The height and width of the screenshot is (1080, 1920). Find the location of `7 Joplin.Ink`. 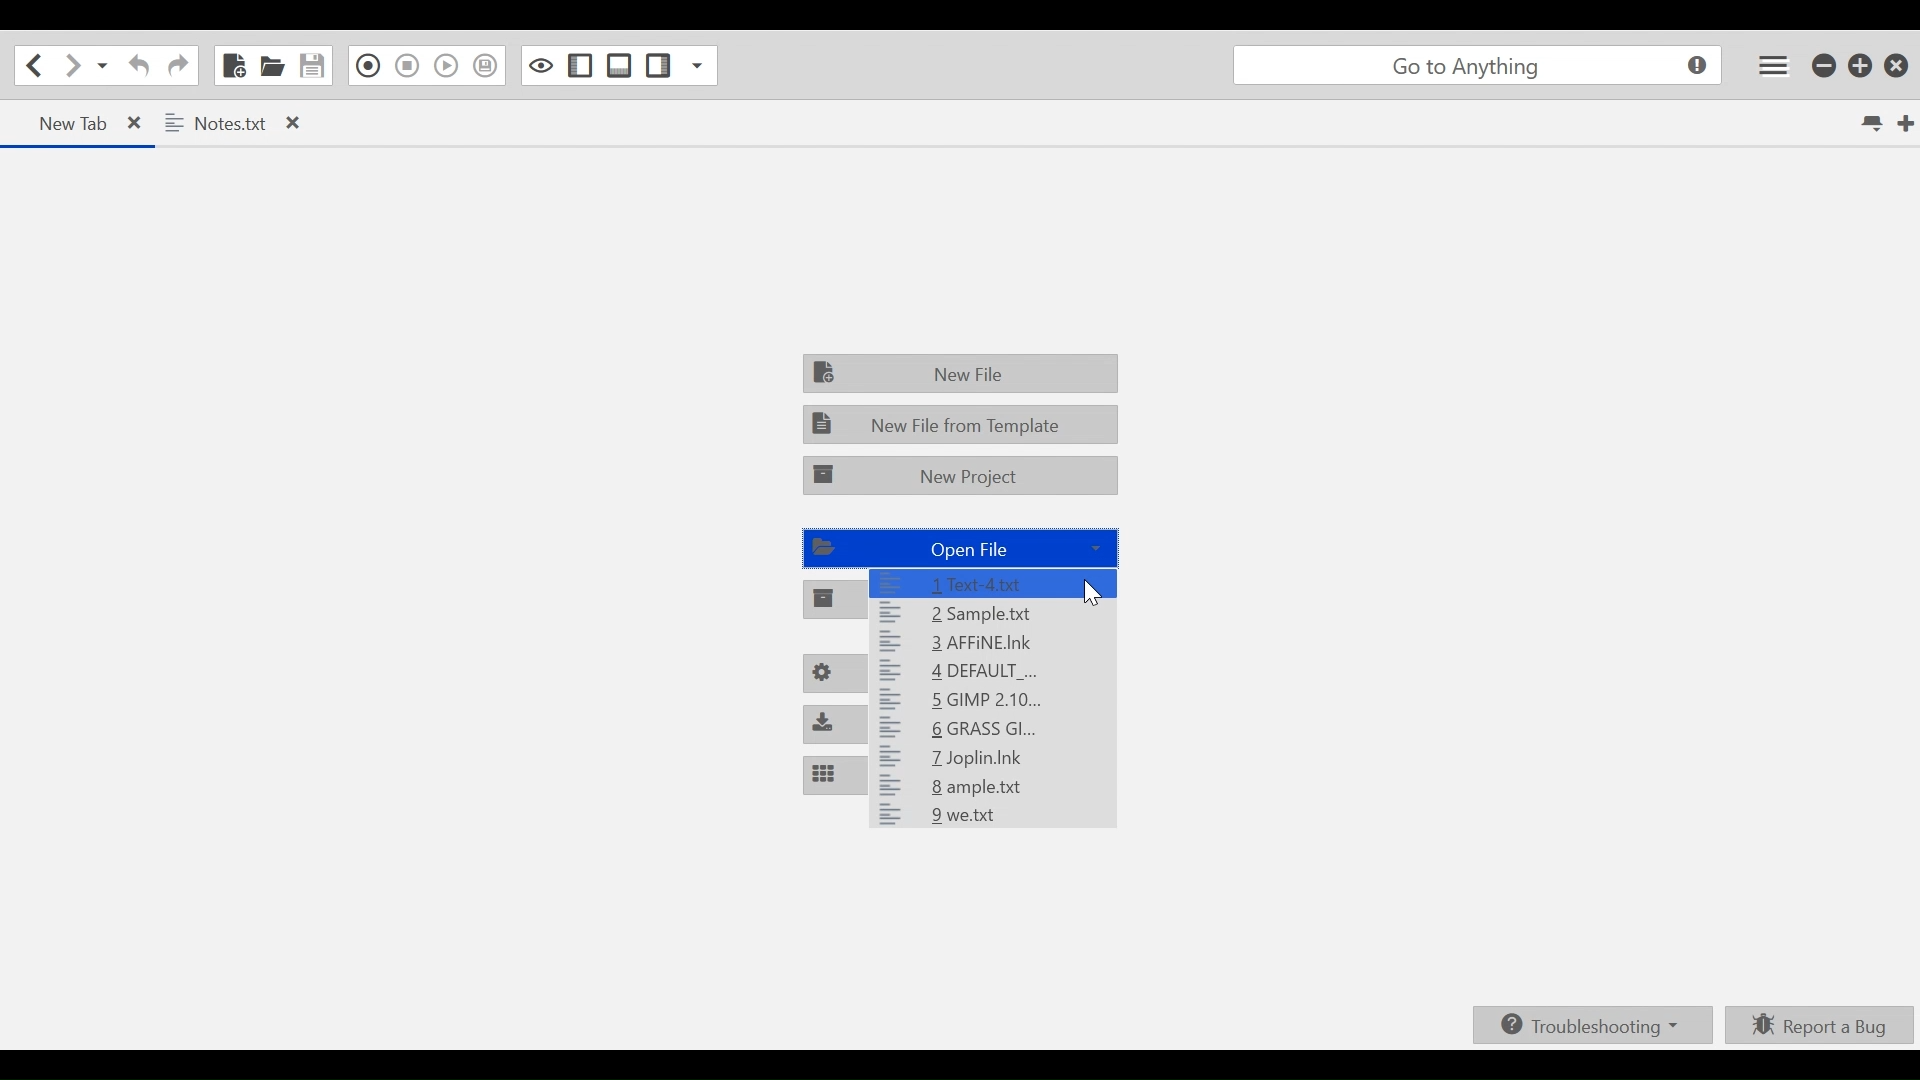

7 Joplin.Ink is located at coordinates (996, 760).